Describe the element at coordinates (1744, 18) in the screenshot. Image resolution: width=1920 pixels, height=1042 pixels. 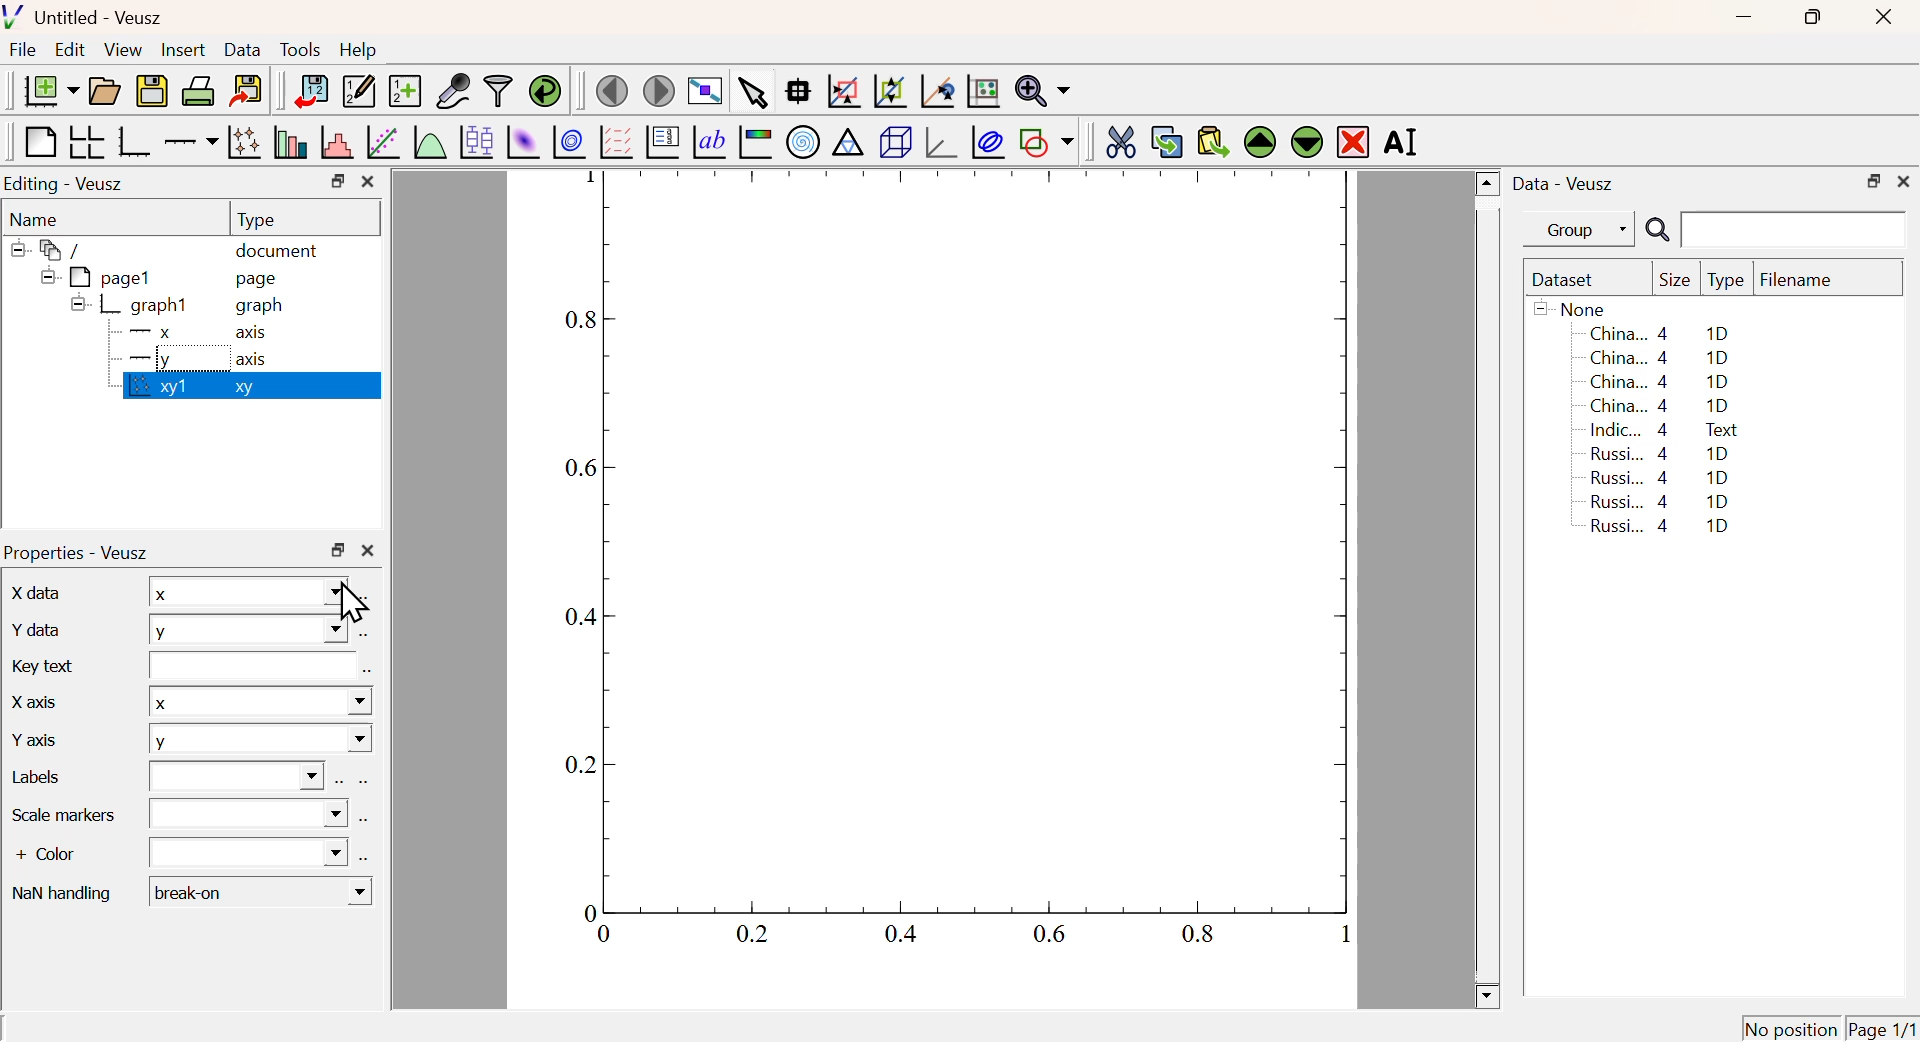
I see `Minimize` at that location.